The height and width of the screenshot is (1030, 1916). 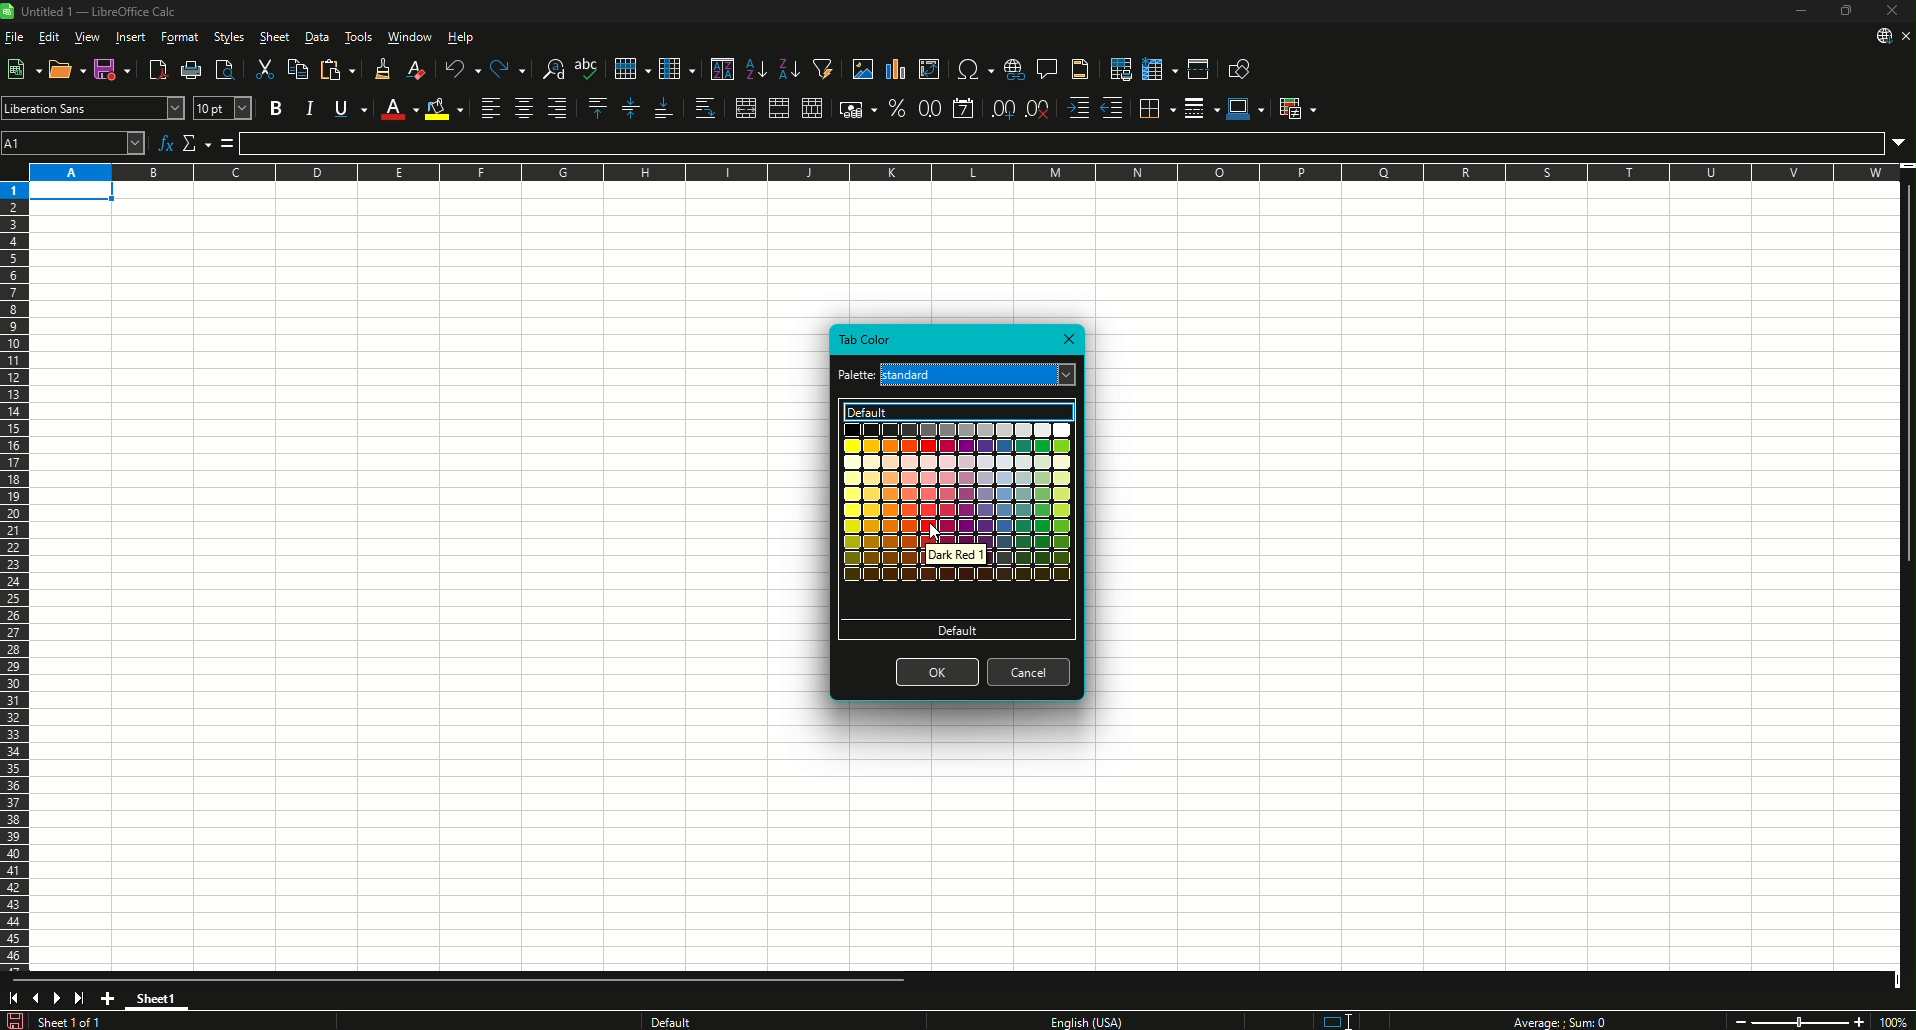 I want to click on Open, so click(x=67, y=69).